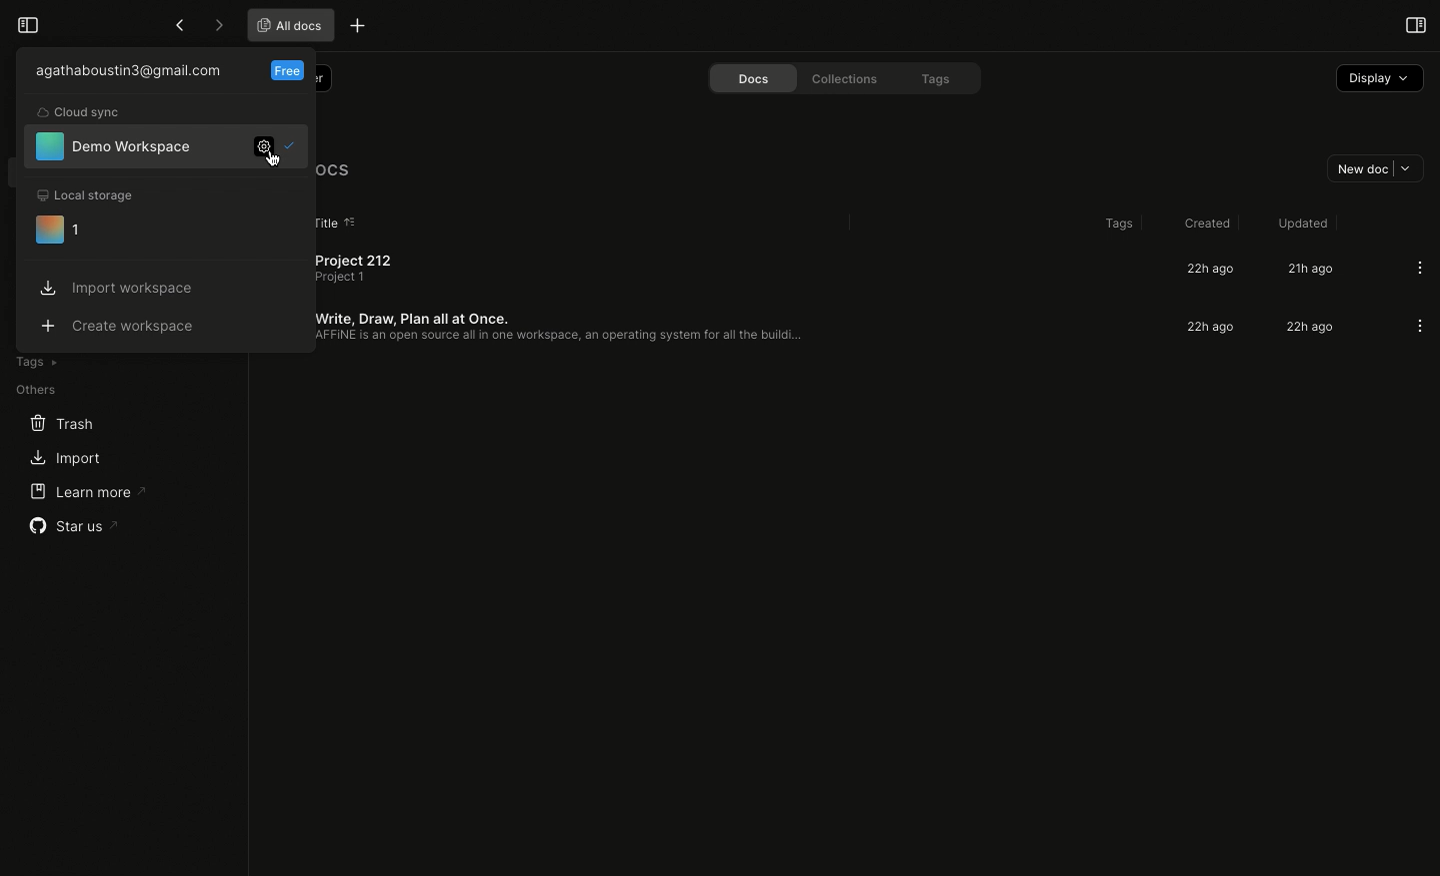 Image resolution: width=1440 pixels, height=876 pixels. What do you see at coordinates (1309, 270) in the screenshot?
I see `21h ago` at bounding box center [1309, 270].